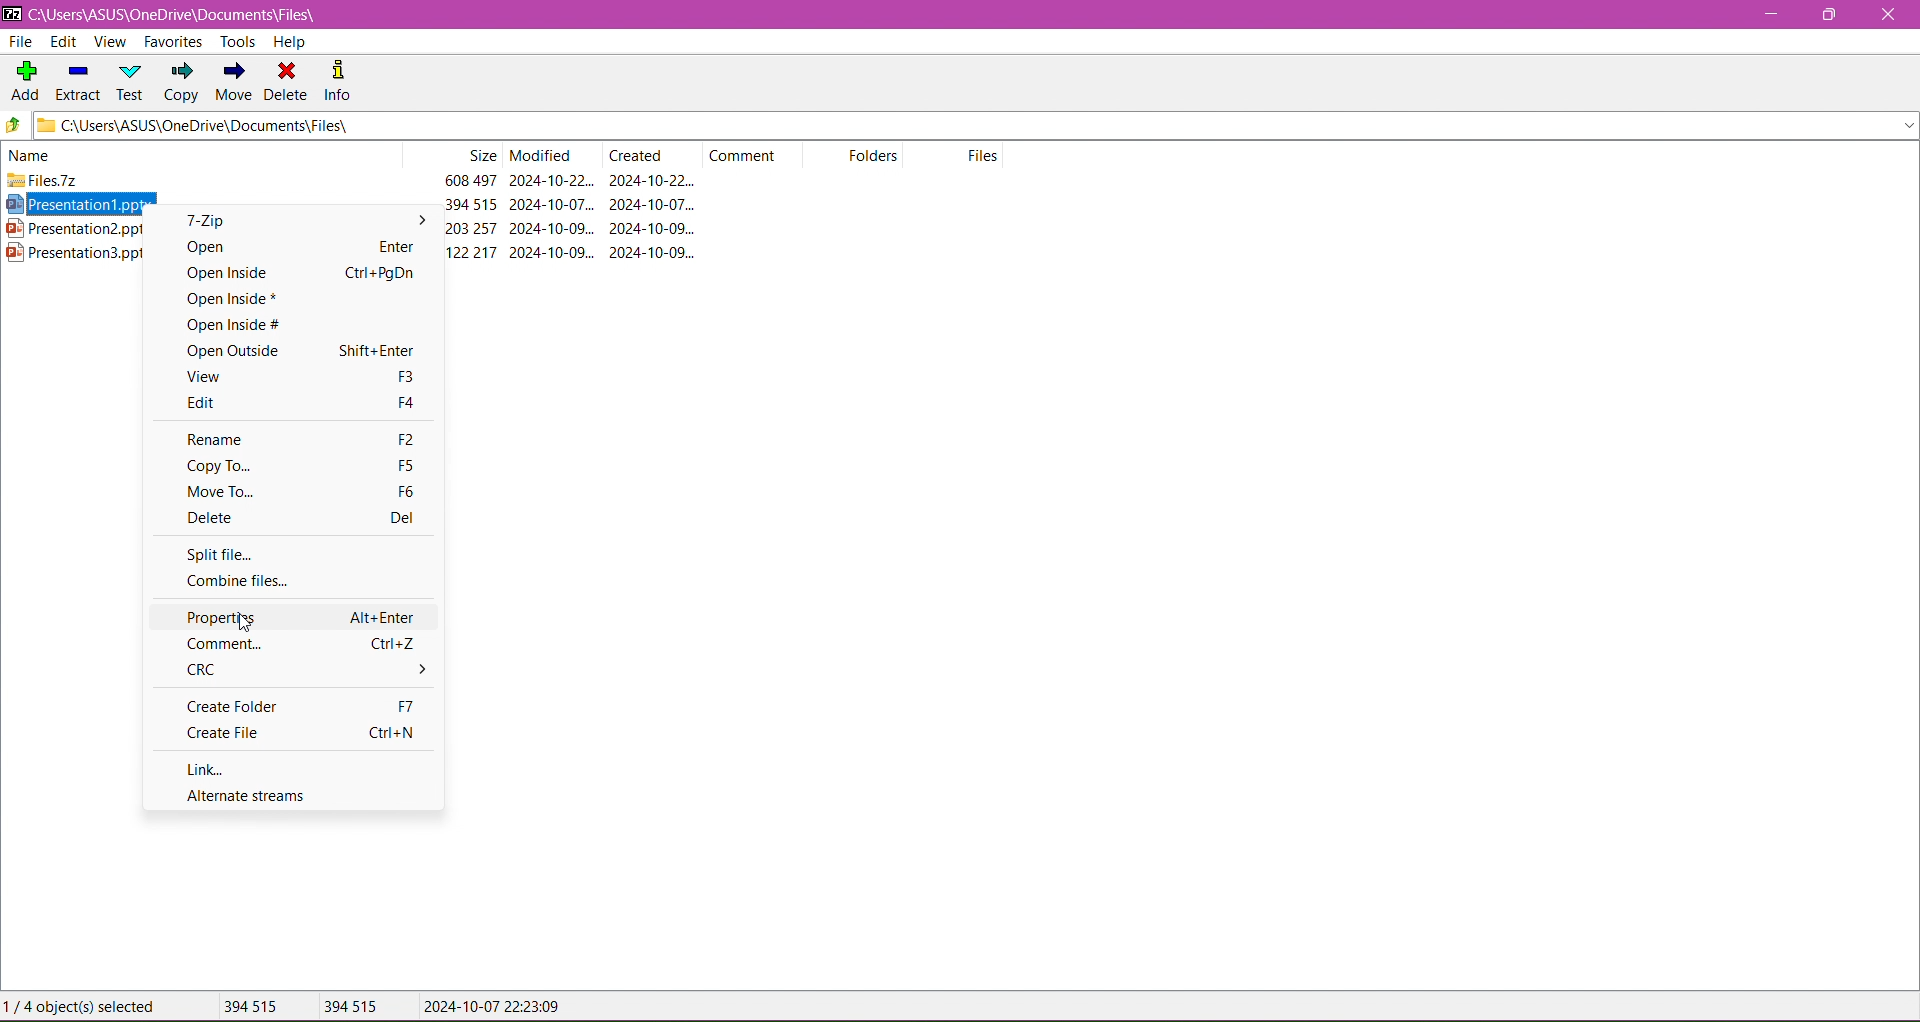 Image resolution: width=1920 pixels, height=1022 pixels. What do you see at coordinates (653, 252) in the screenshot?
I see `2024-10-09` at bounding box center [653, 252].